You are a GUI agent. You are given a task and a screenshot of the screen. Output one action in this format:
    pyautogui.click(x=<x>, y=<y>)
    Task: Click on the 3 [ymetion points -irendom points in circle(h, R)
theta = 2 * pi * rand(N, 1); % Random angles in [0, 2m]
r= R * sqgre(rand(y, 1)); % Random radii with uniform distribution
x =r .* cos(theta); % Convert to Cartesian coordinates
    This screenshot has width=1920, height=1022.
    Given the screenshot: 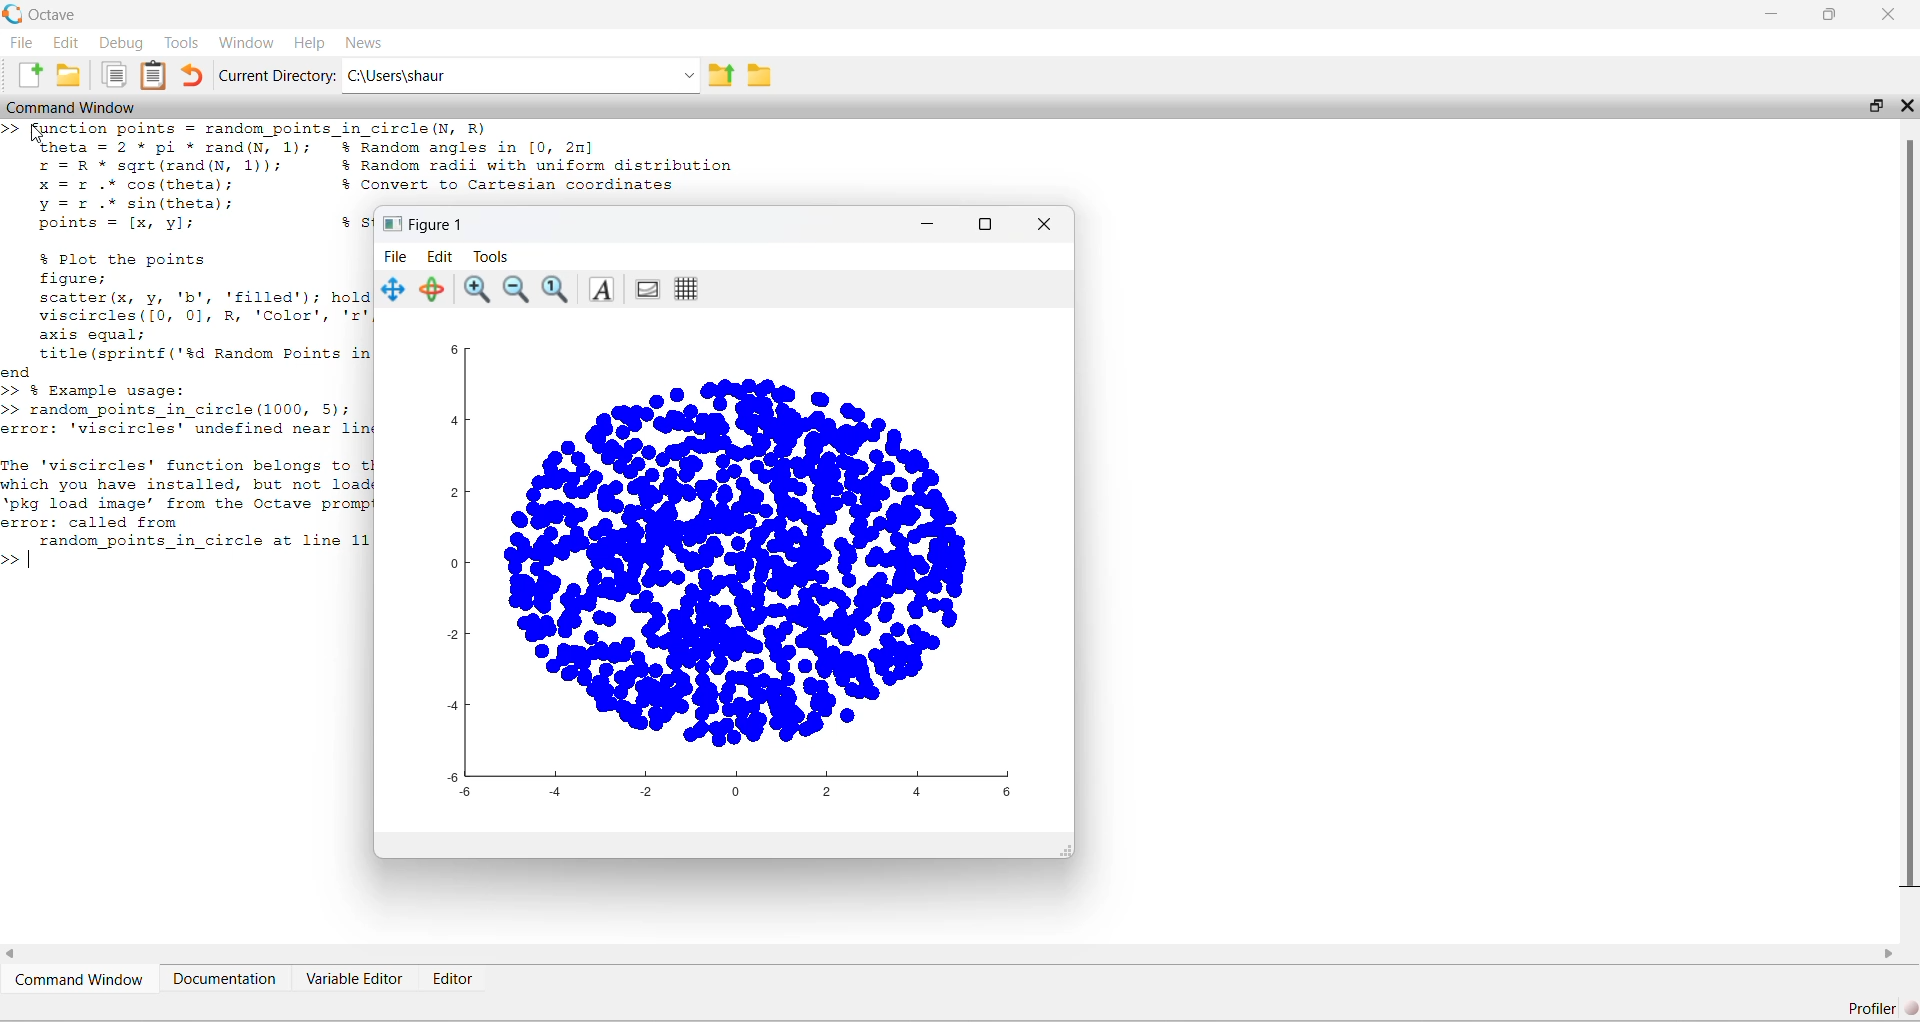 What is the action you would take?
    pyautogui.click(x=375, y=157)
    